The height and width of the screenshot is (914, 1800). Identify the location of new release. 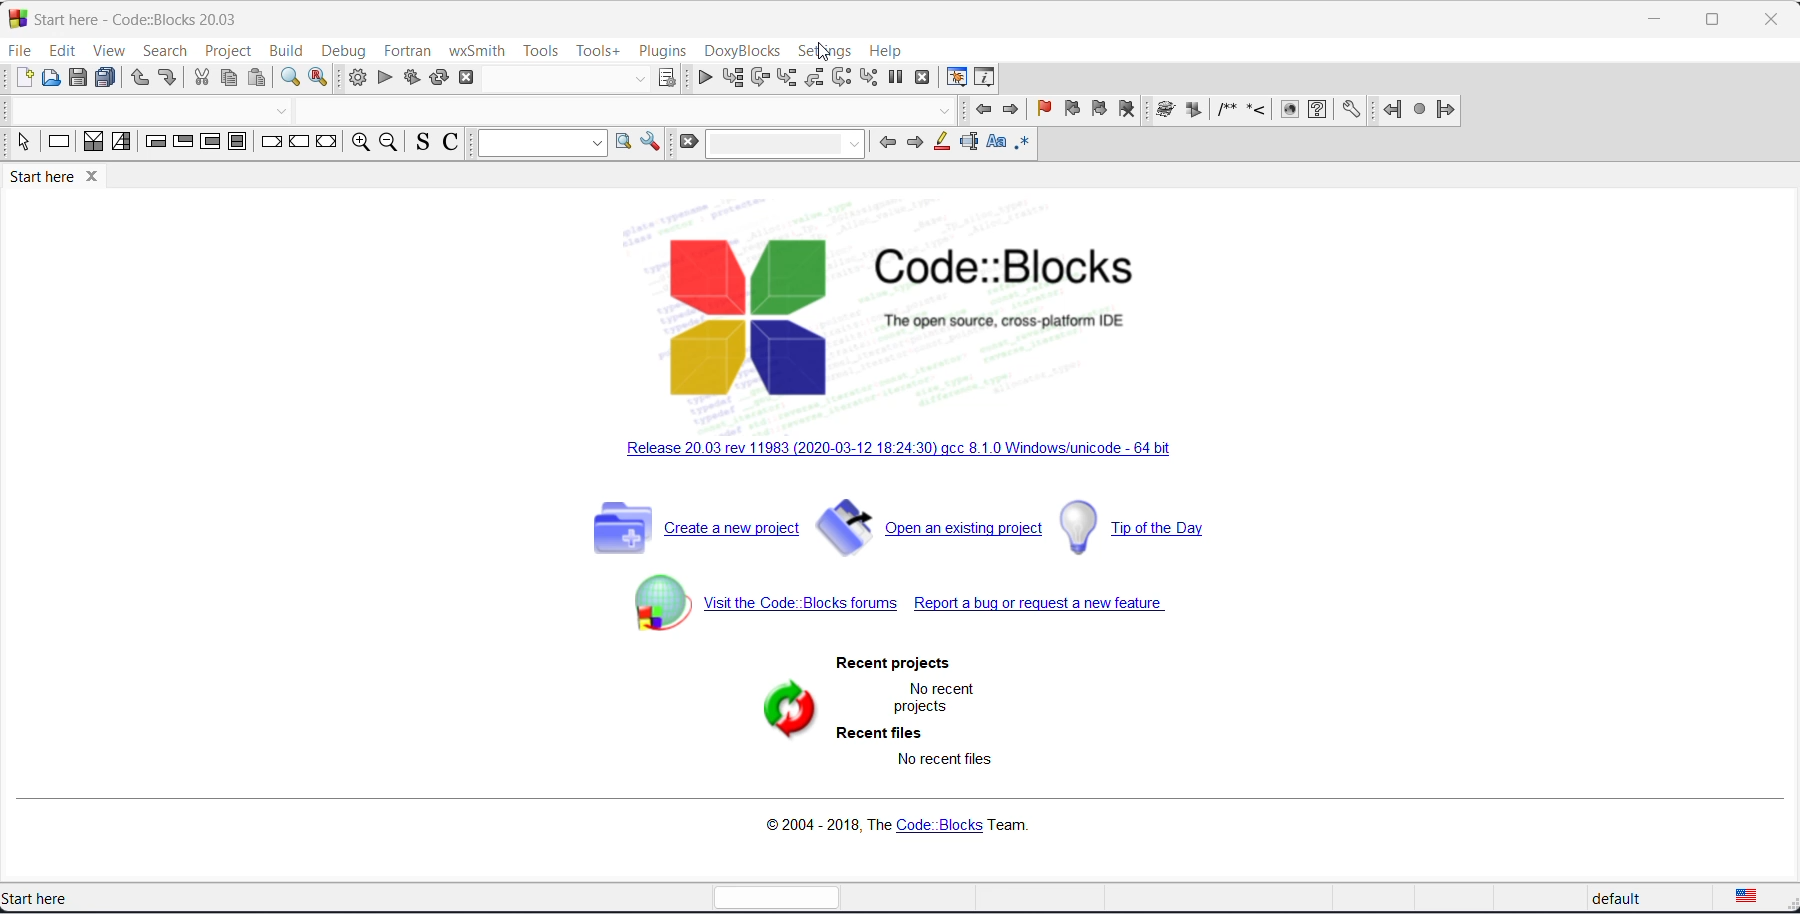
(889, 450).